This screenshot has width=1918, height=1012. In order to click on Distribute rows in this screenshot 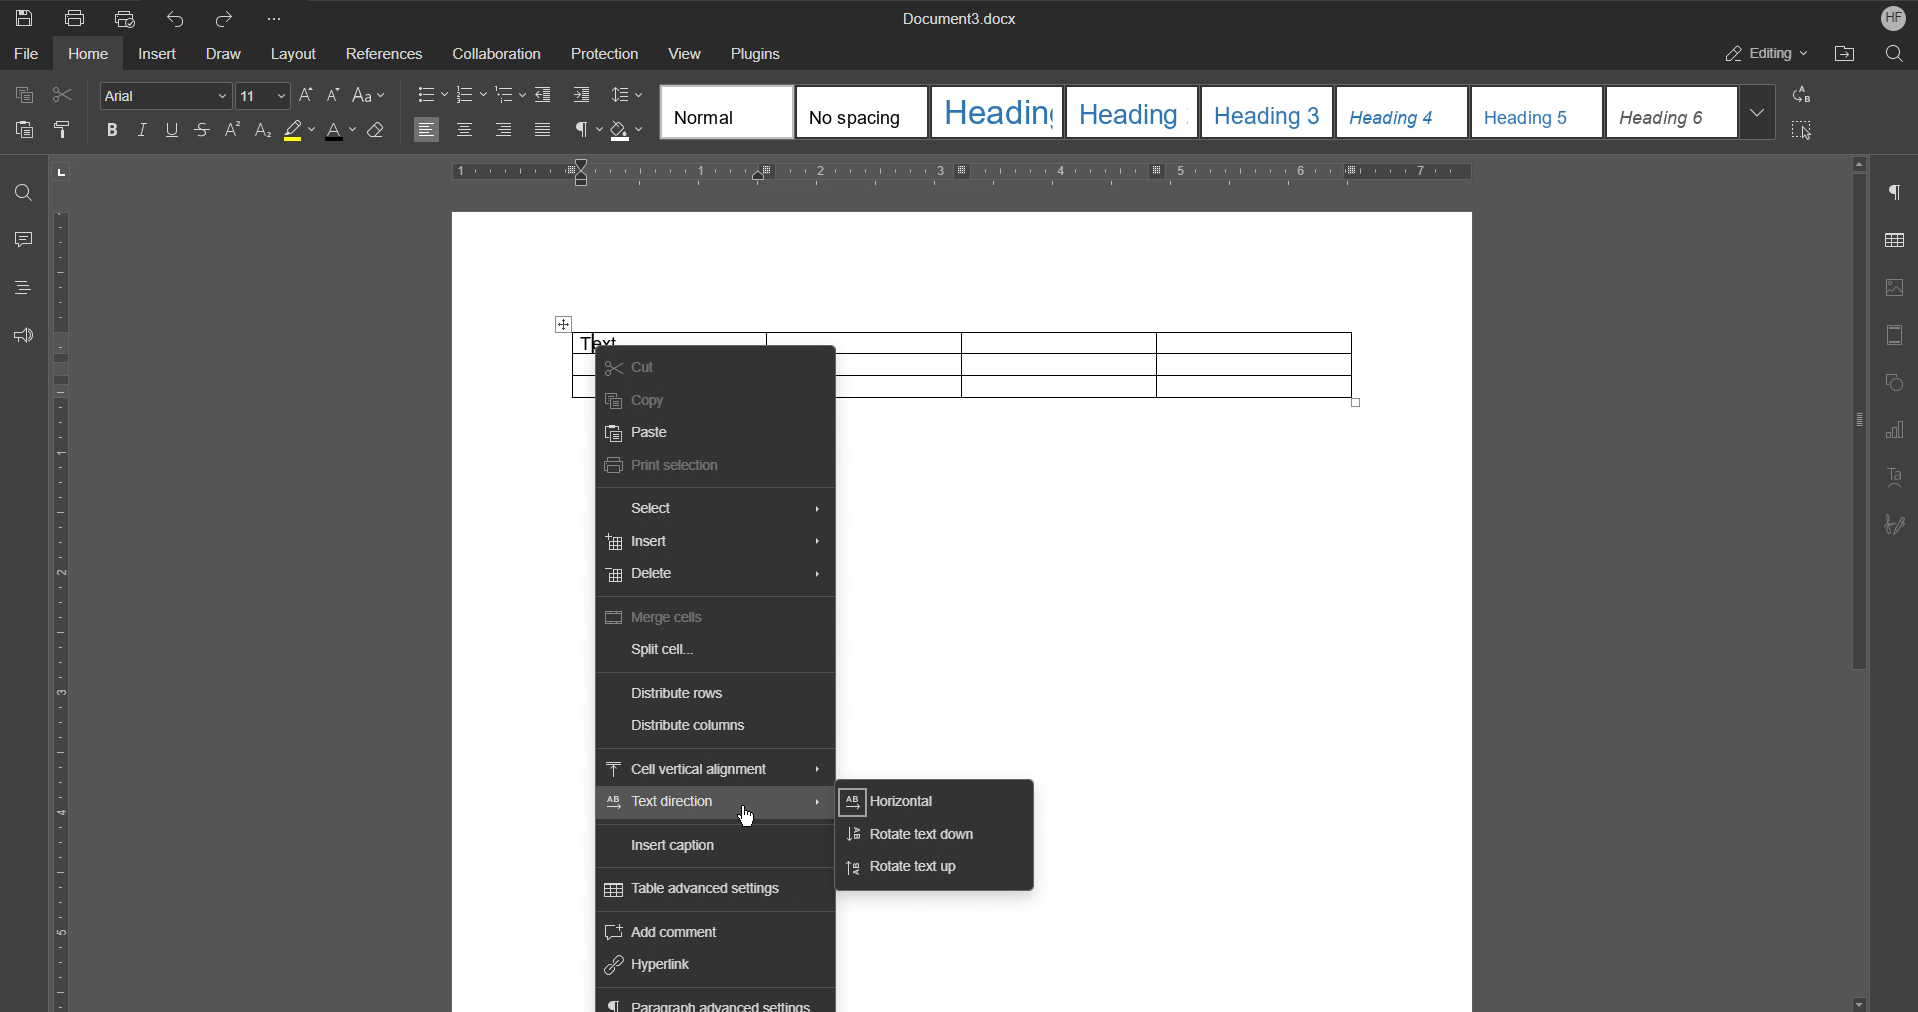, I will do `click(680, 693)`.